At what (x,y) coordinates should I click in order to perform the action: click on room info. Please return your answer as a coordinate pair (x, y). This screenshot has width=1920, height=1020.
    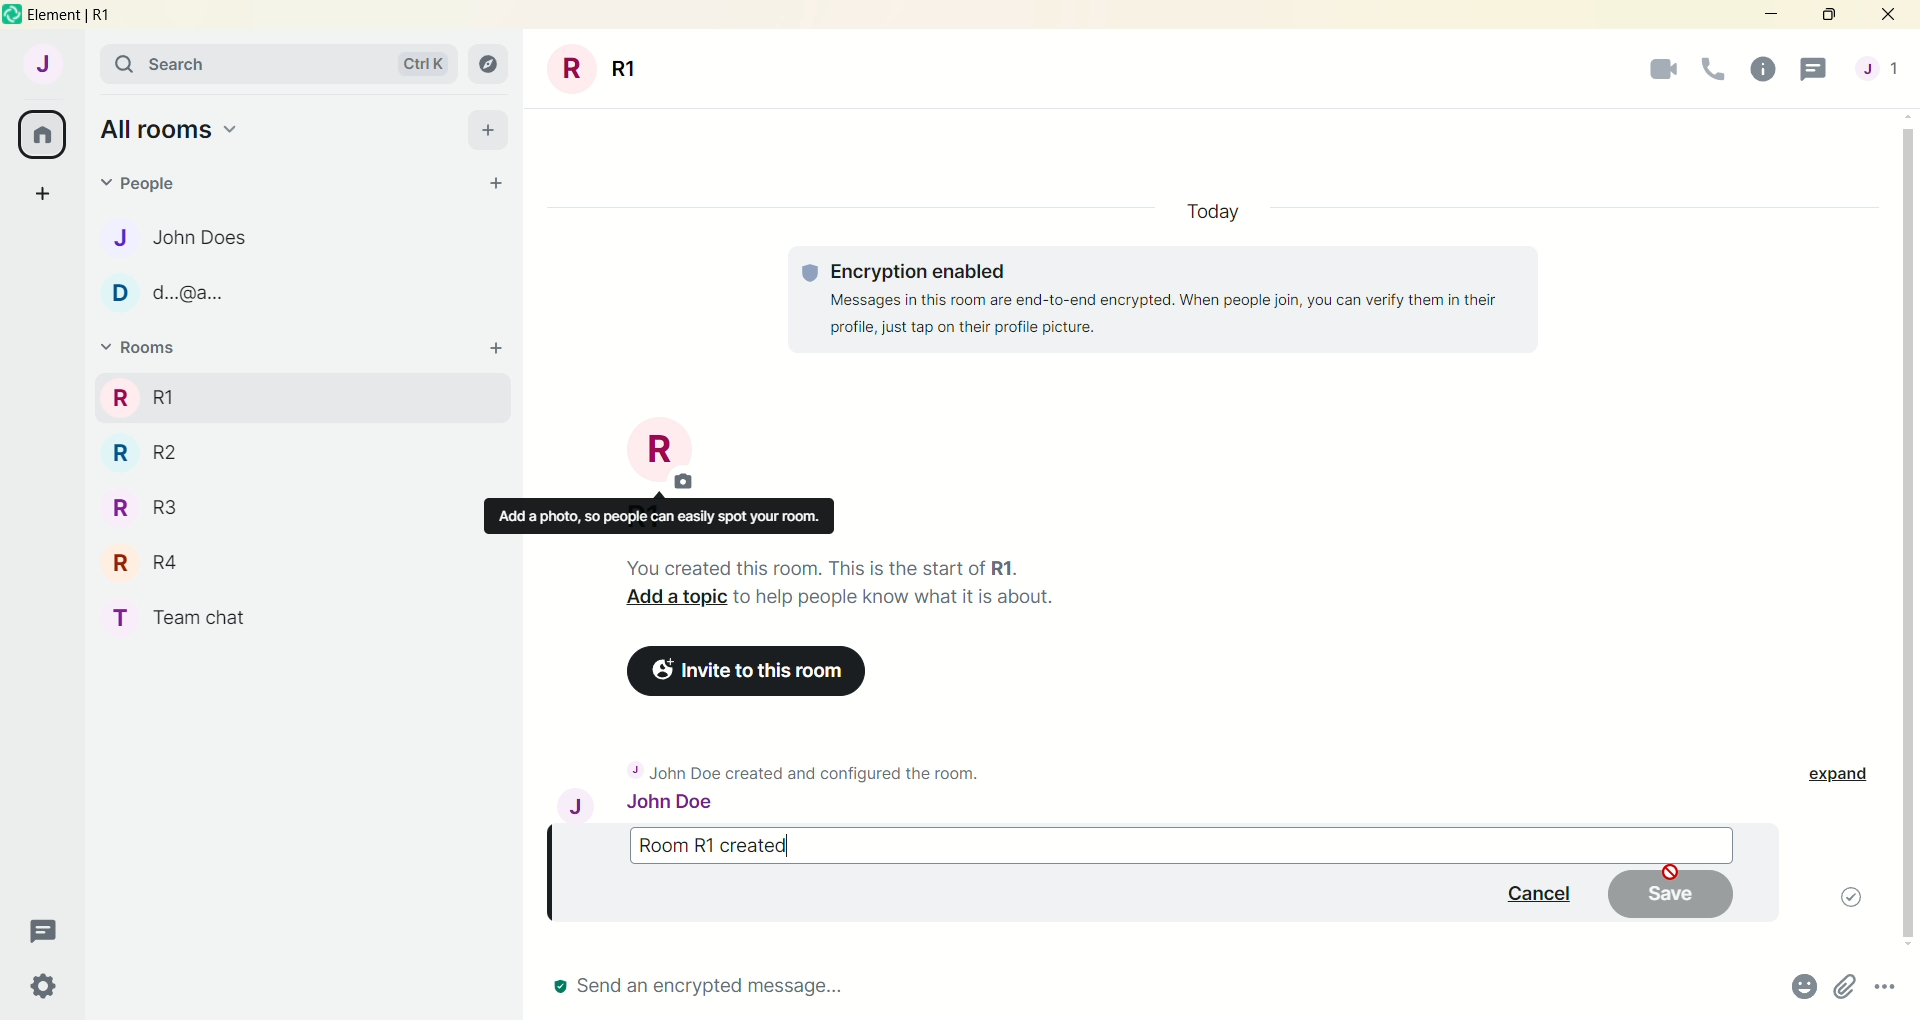
    Looking at the image, I should click on (1762, 71).